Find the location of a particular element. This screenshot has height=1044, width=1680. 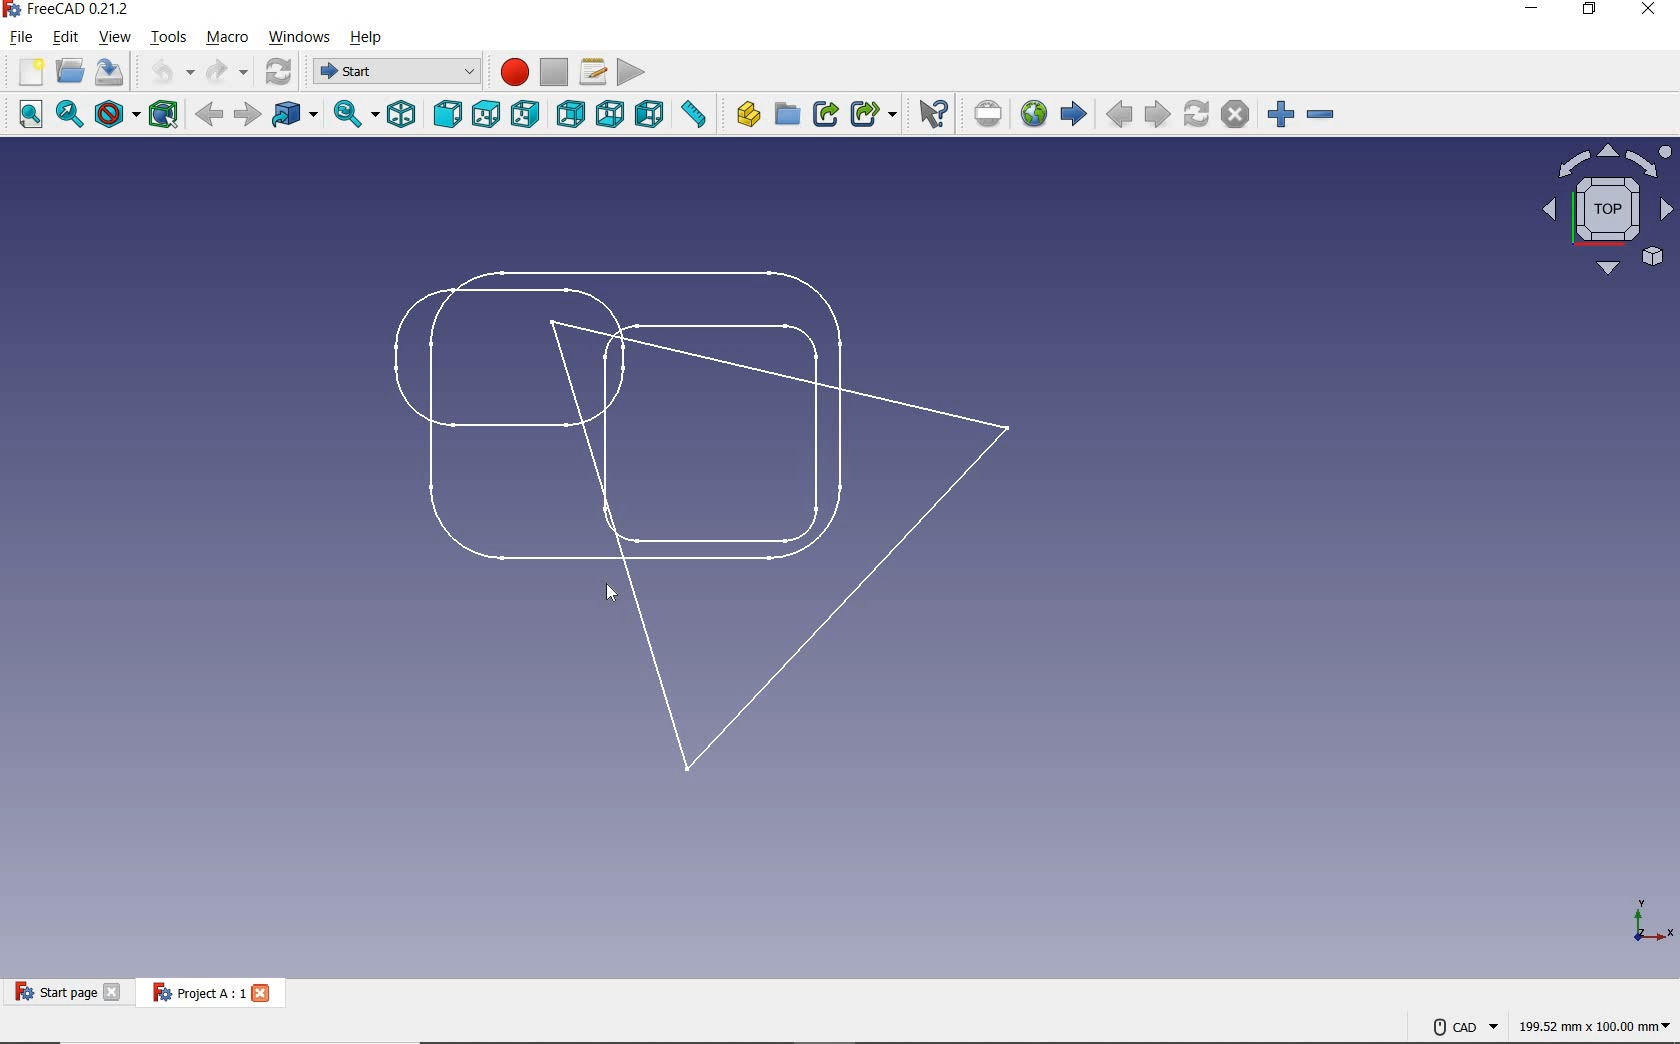

SYNC VIEW is located at coordinates (355, 115).